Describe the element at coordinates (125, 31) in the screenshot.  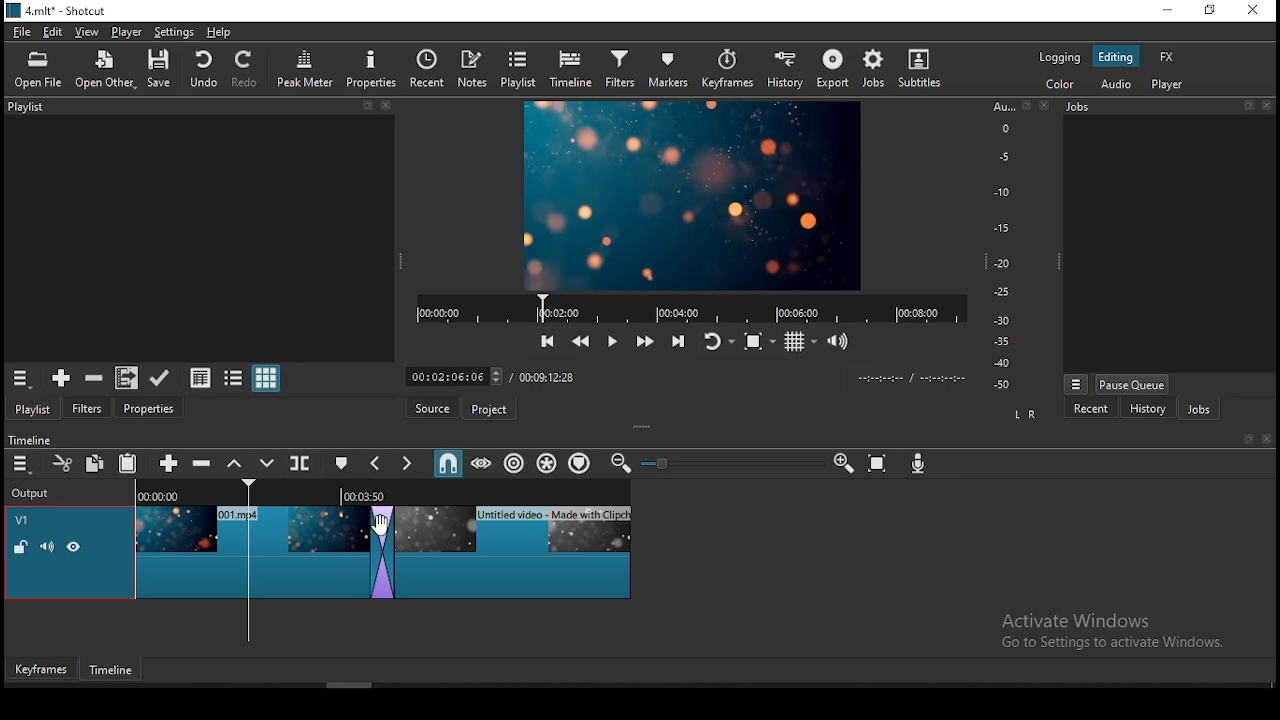
I see `player` at that location.